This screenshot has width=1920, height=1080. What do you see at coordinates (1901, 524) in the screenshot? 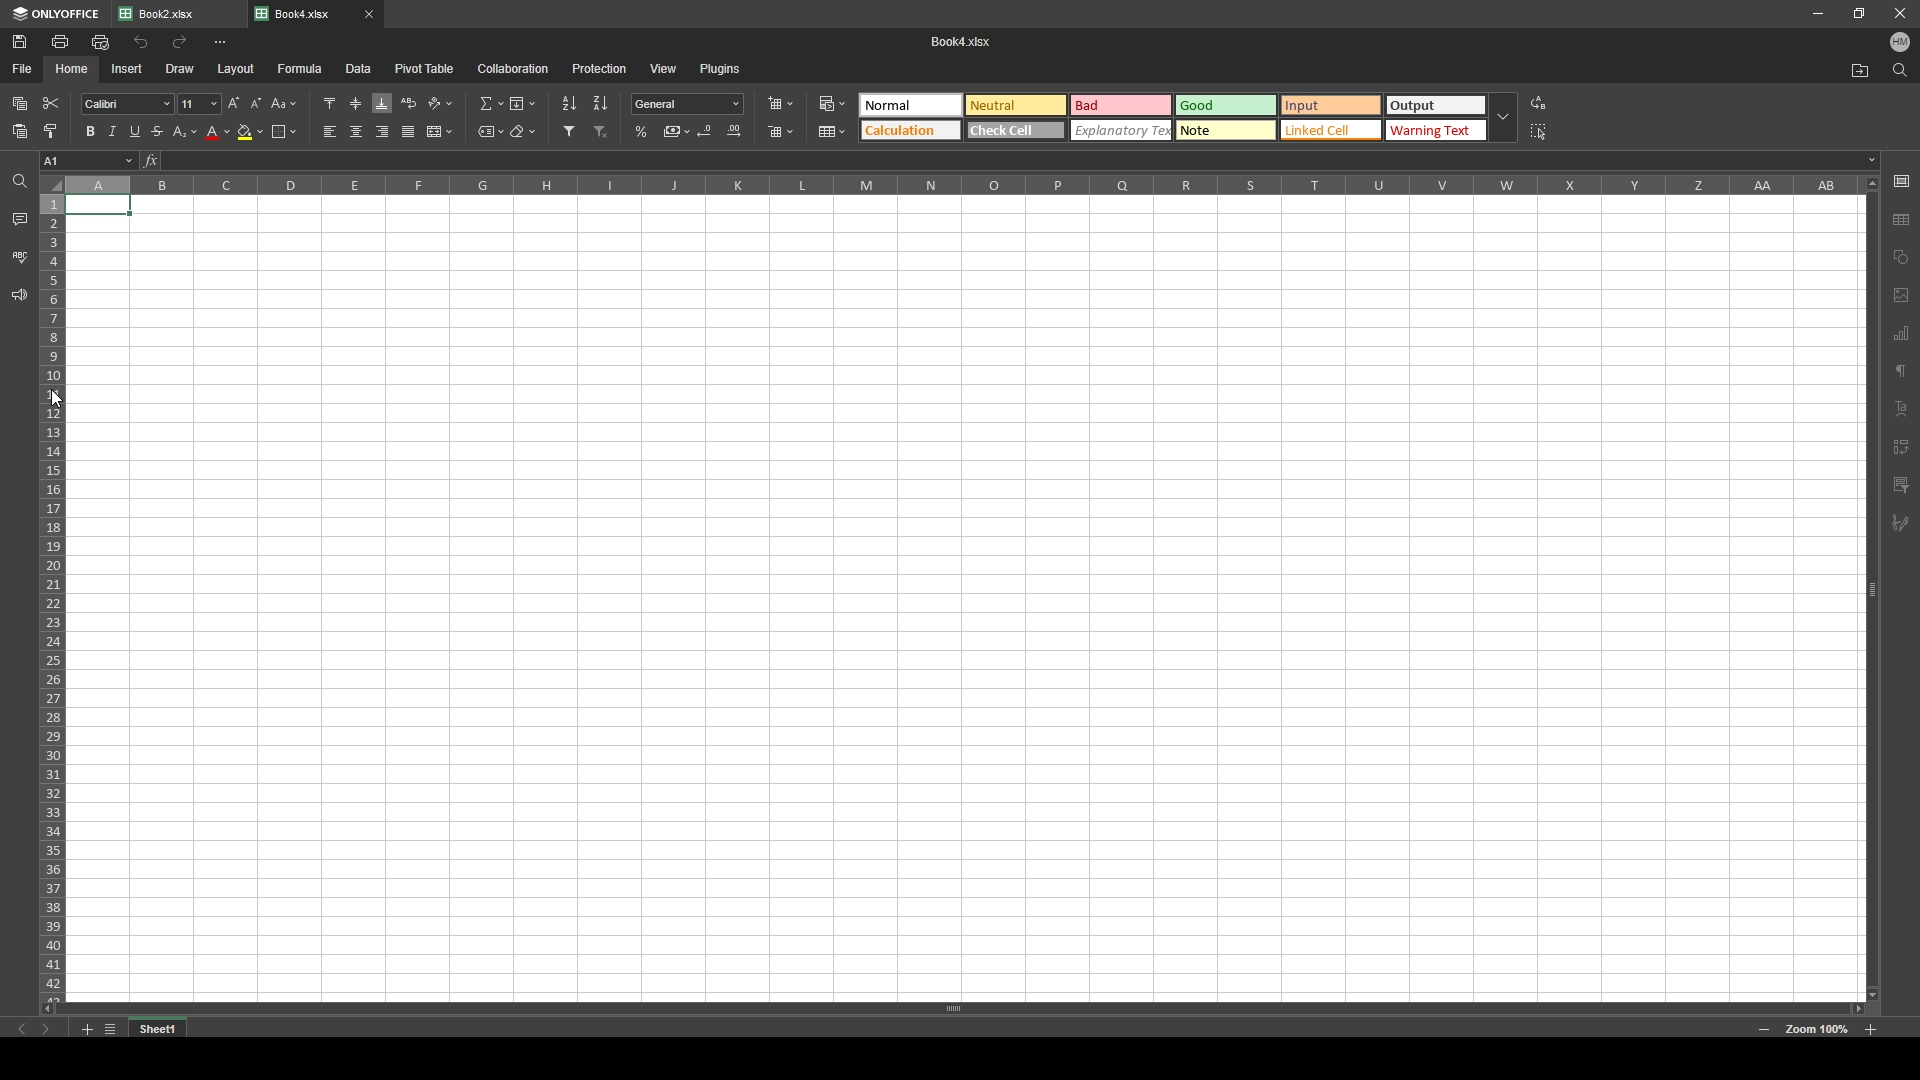
I see `tool brush` at bounding box center [1901, 524].